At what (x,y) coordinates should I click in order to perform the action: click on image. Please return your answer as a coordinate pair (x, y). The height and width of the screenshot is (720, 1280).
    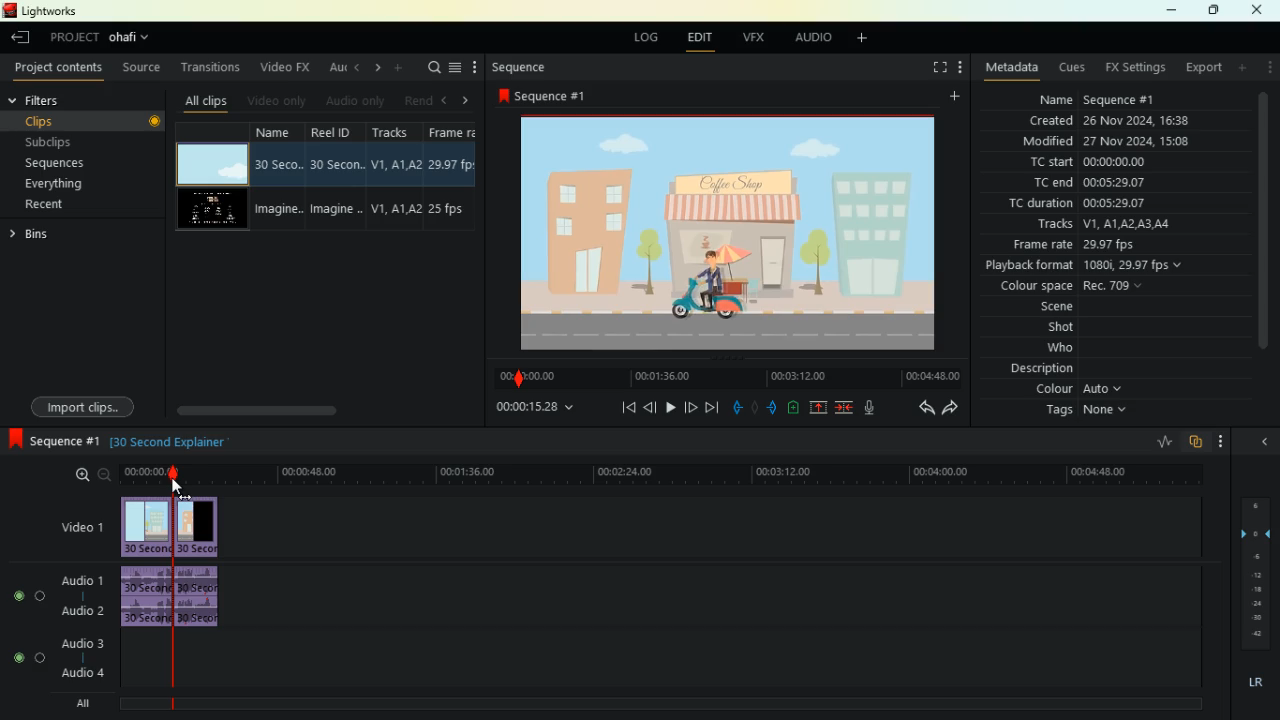
    Looking at the image, I should click on (145, 525).